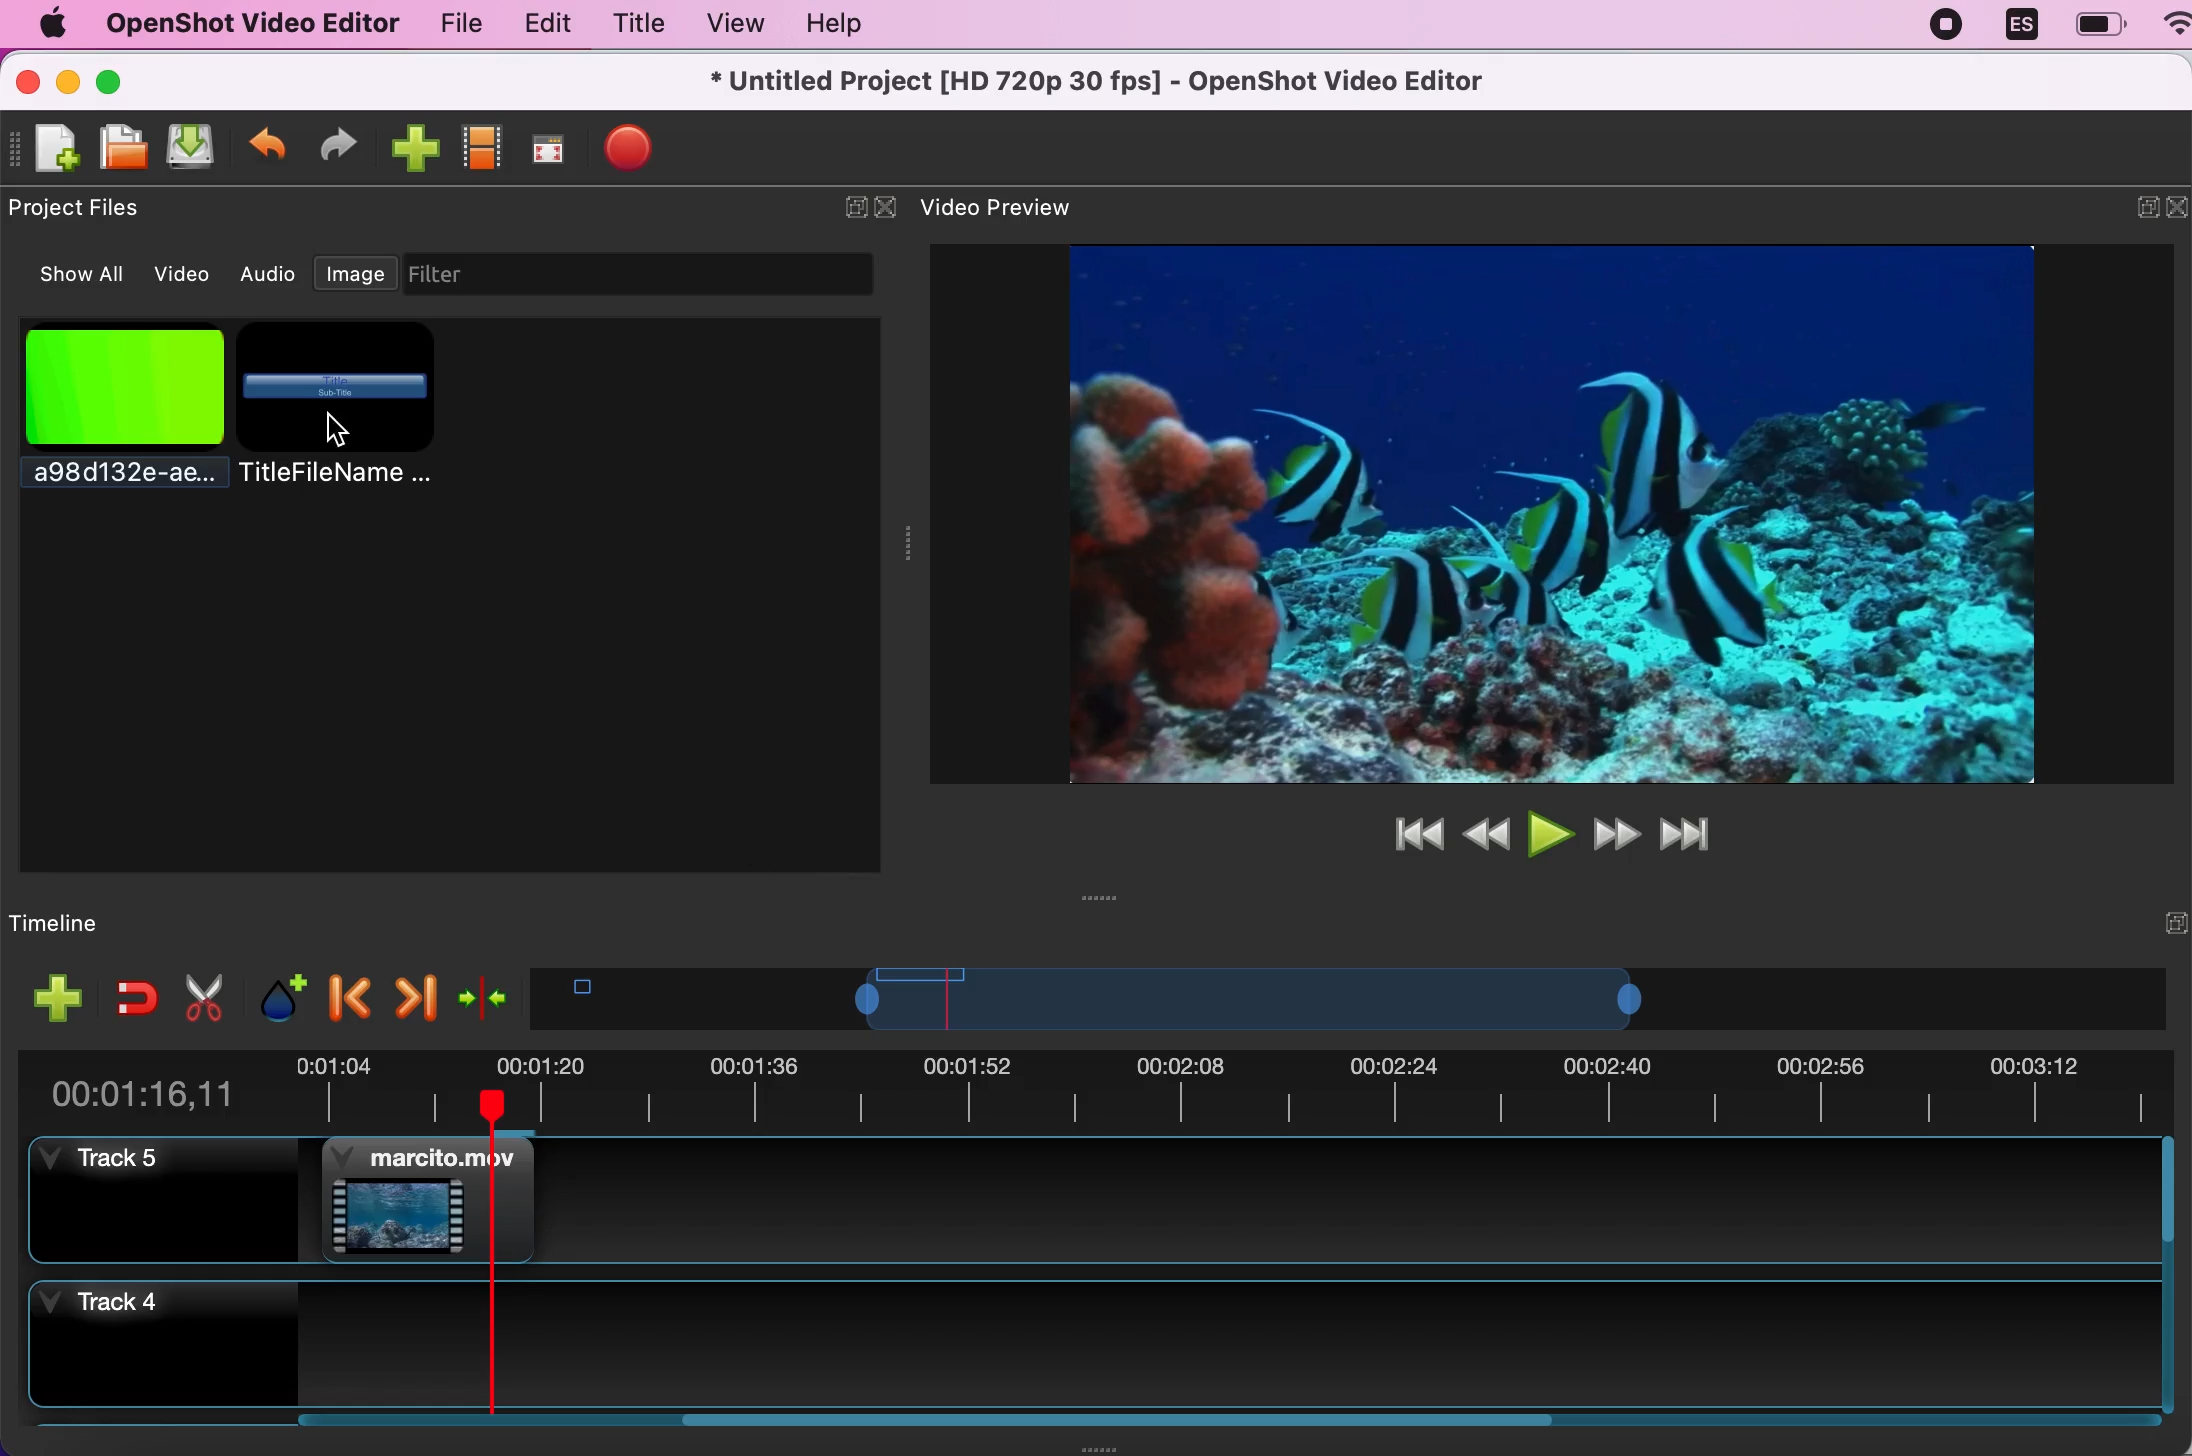  Describe the element at coordinates (84, 209) in the screenshot. I see `project files` at that location.